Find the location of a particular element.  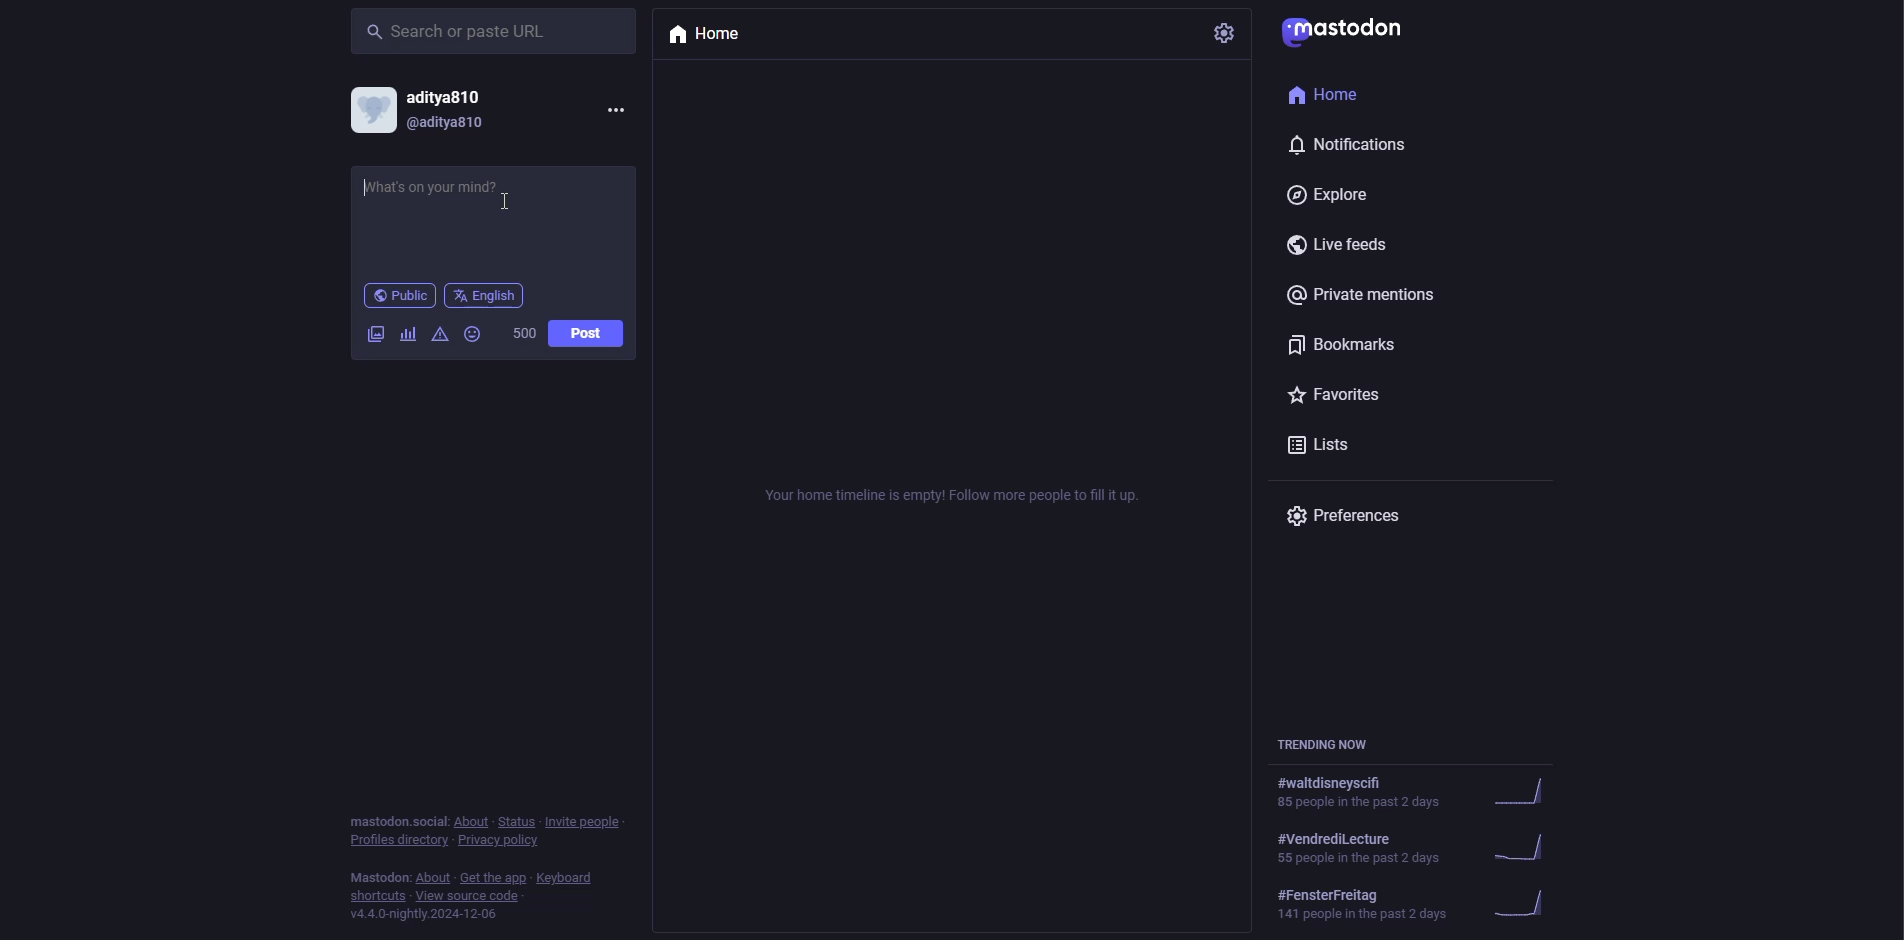

account is located at coordinates (427, 109).